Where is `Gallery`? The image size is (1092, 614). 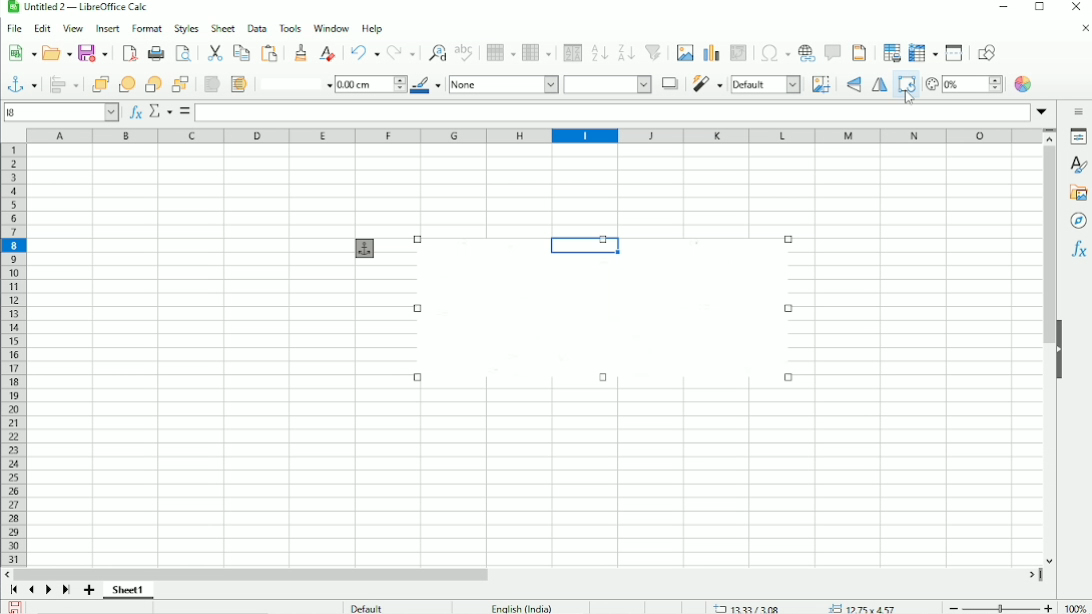
Gallery is located at coordinates (1077, 193).